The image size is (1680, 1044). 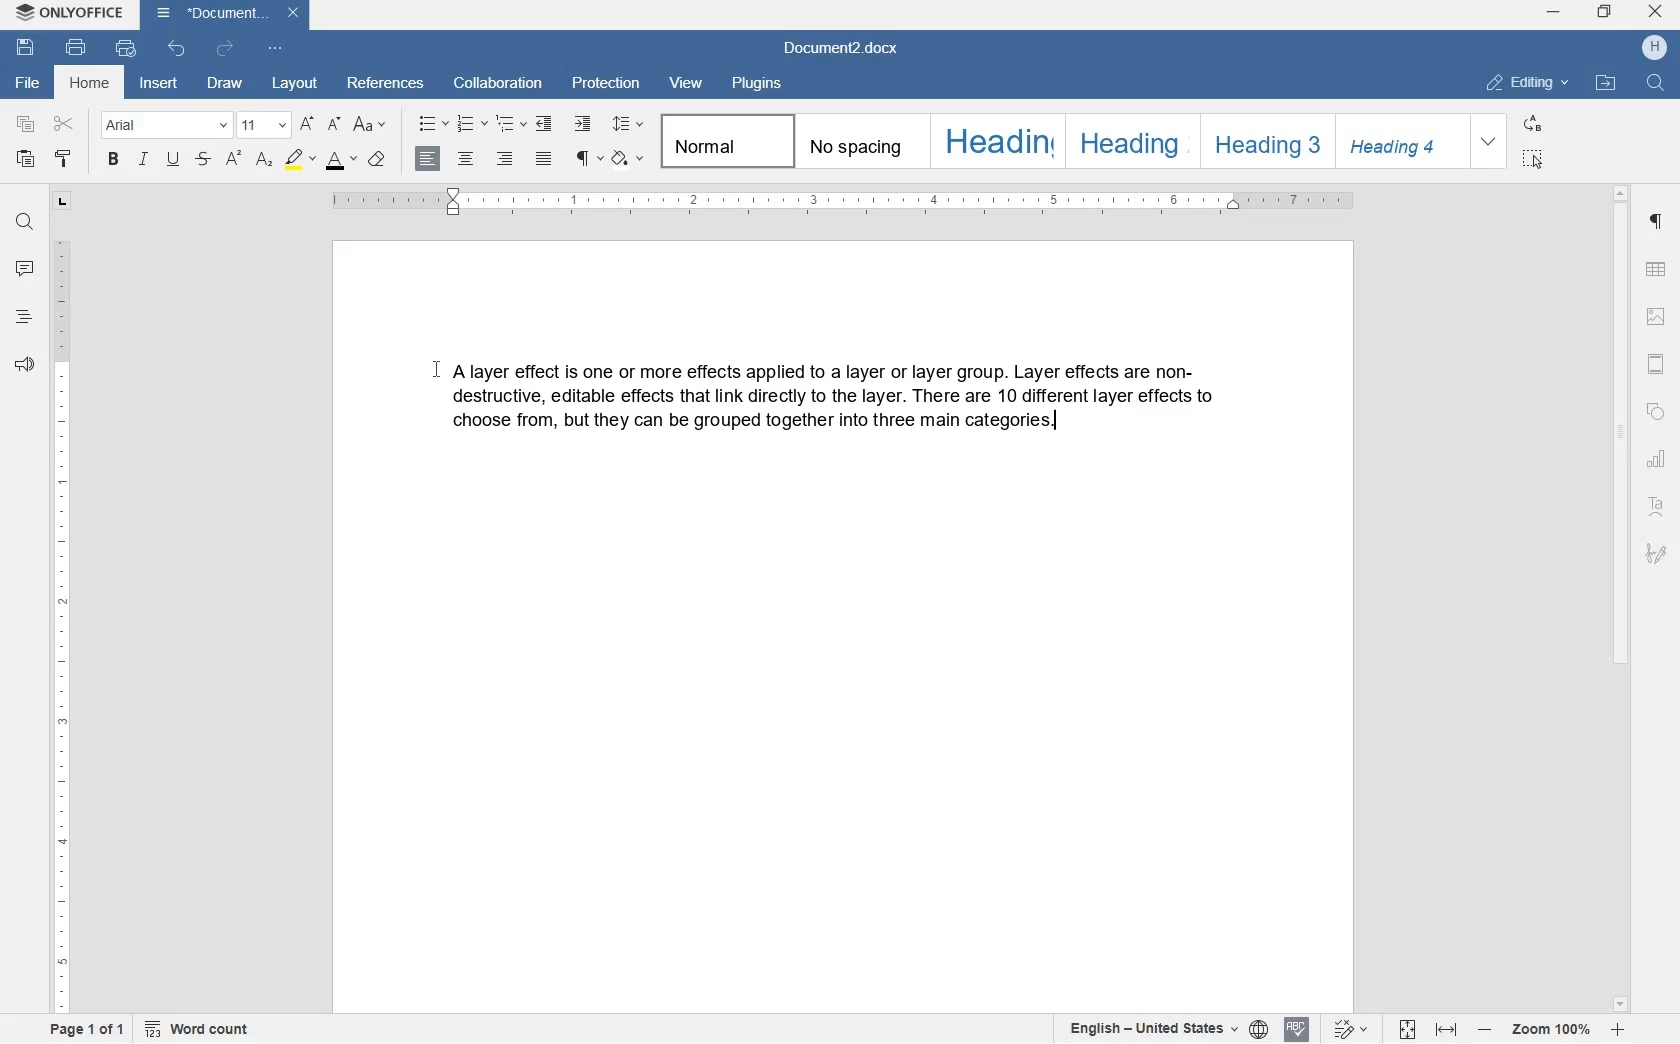 What do you see at coordinates (299, 161) in the screenshot?
I see `highlight color` at bounding box center [299, 161].